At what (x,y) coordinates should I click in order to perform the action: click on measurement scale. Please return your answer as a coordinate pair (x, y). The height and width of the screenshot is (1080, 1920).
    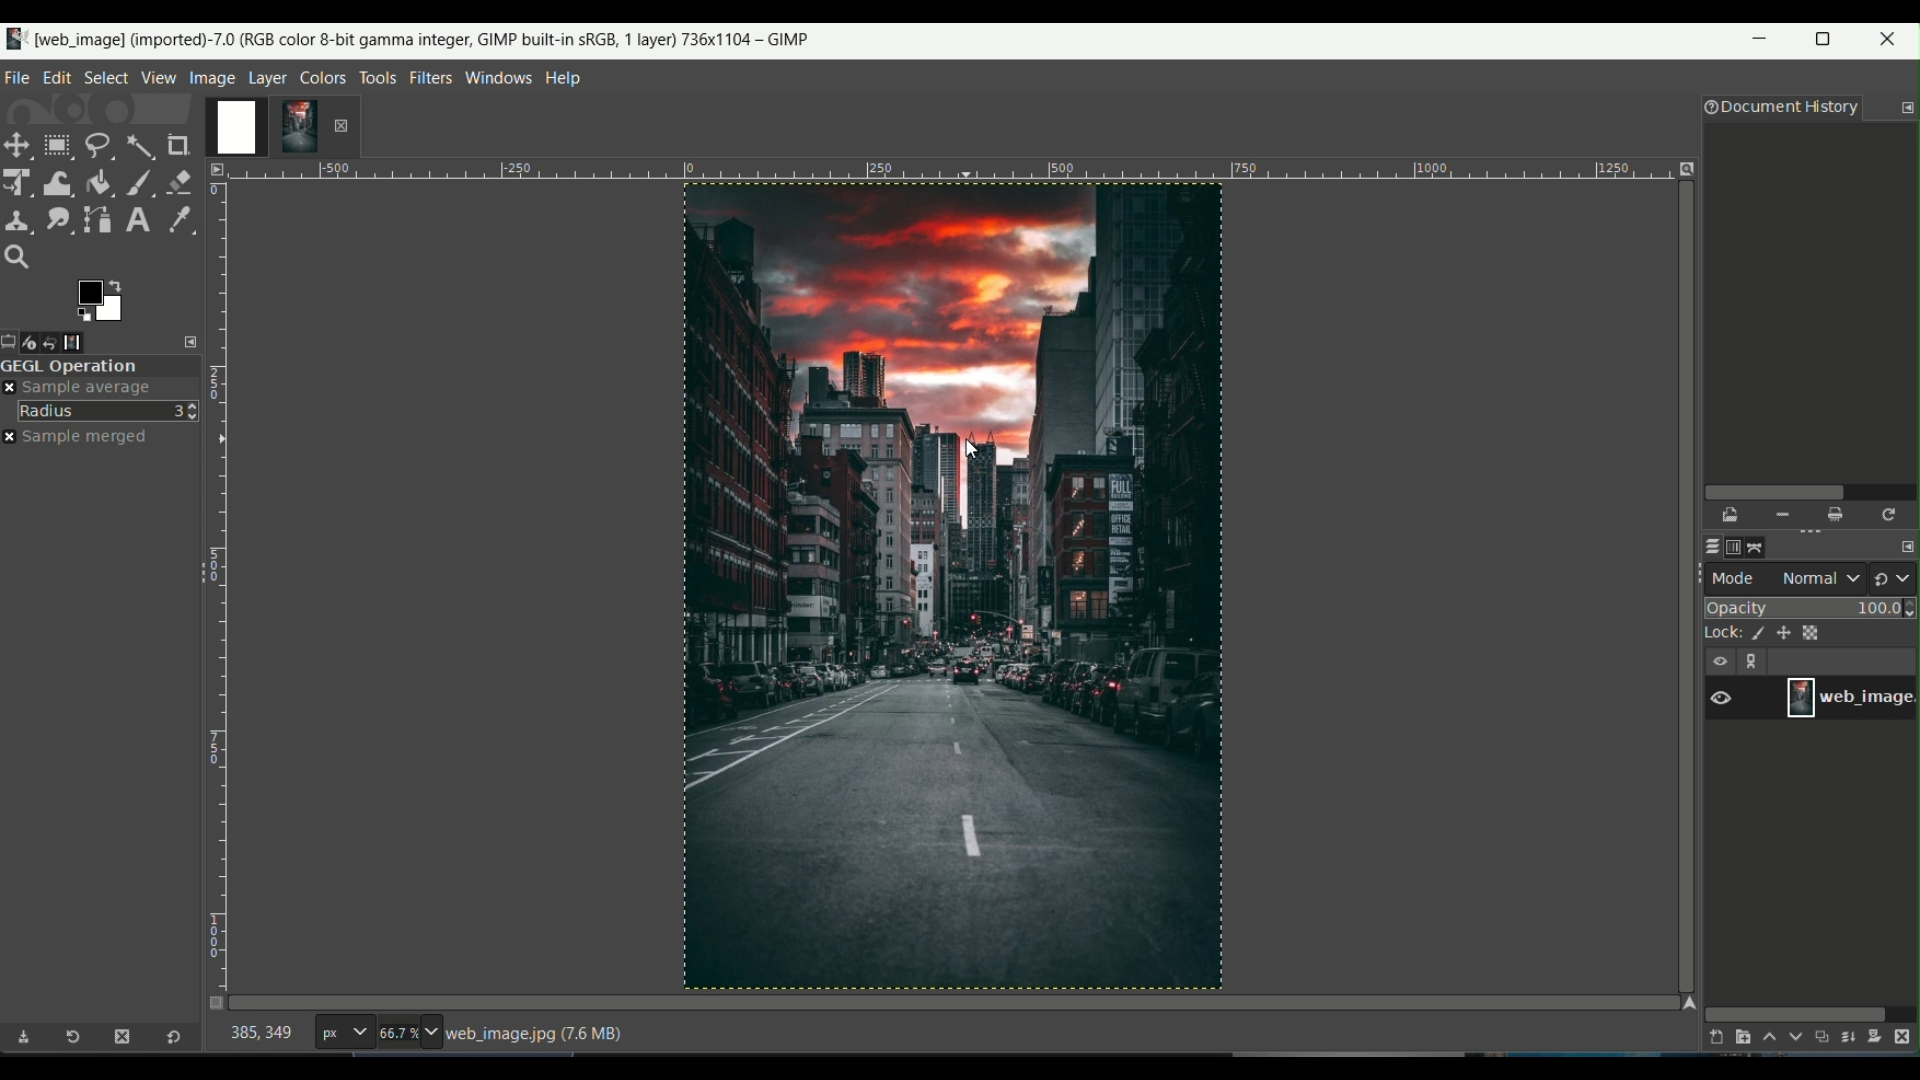
    Looking at the image, I should click on (343, 1034).